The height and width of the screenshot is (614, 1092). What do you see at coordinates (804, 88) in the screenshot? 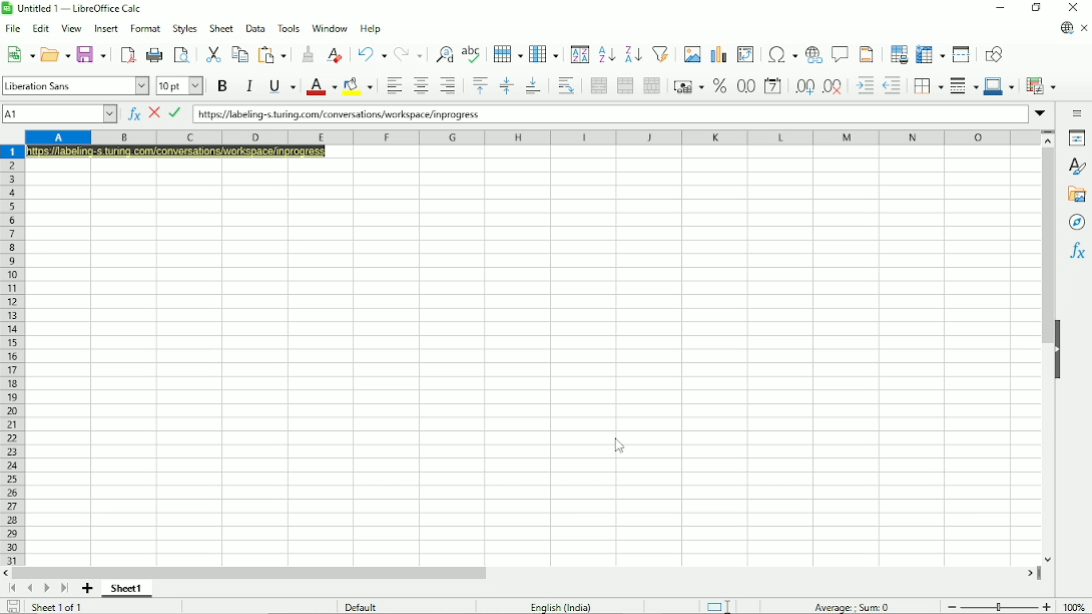
I see `Add decimal place` at bounding box center [804, 88].